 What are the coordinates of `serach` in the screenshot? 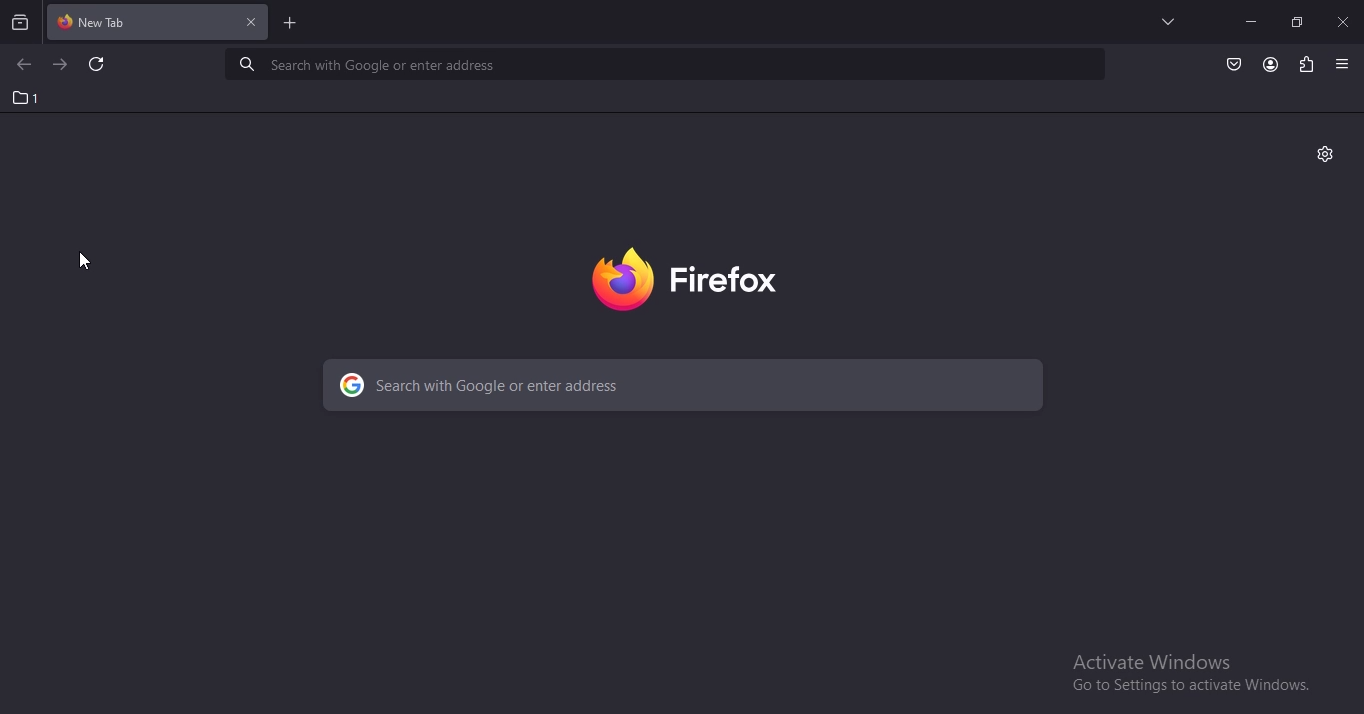 It's located at (657, 64).